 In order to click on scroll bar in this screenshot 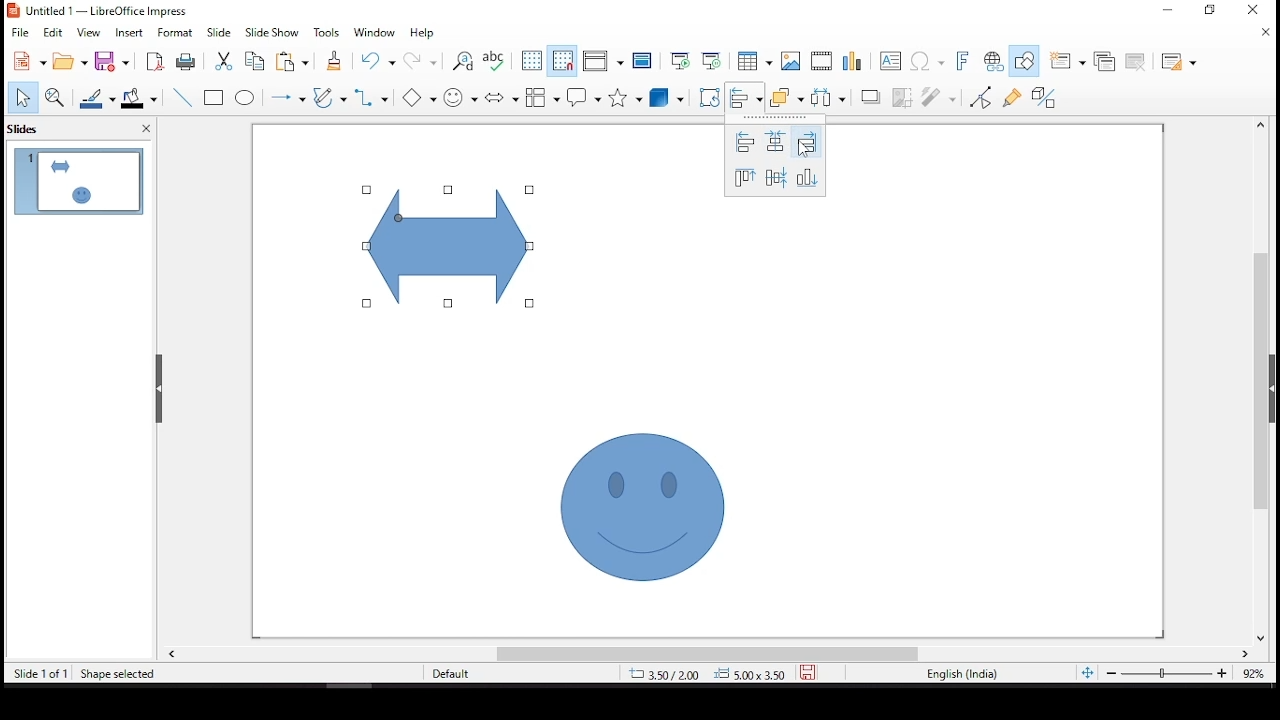, I will do `click(709, 654)`.